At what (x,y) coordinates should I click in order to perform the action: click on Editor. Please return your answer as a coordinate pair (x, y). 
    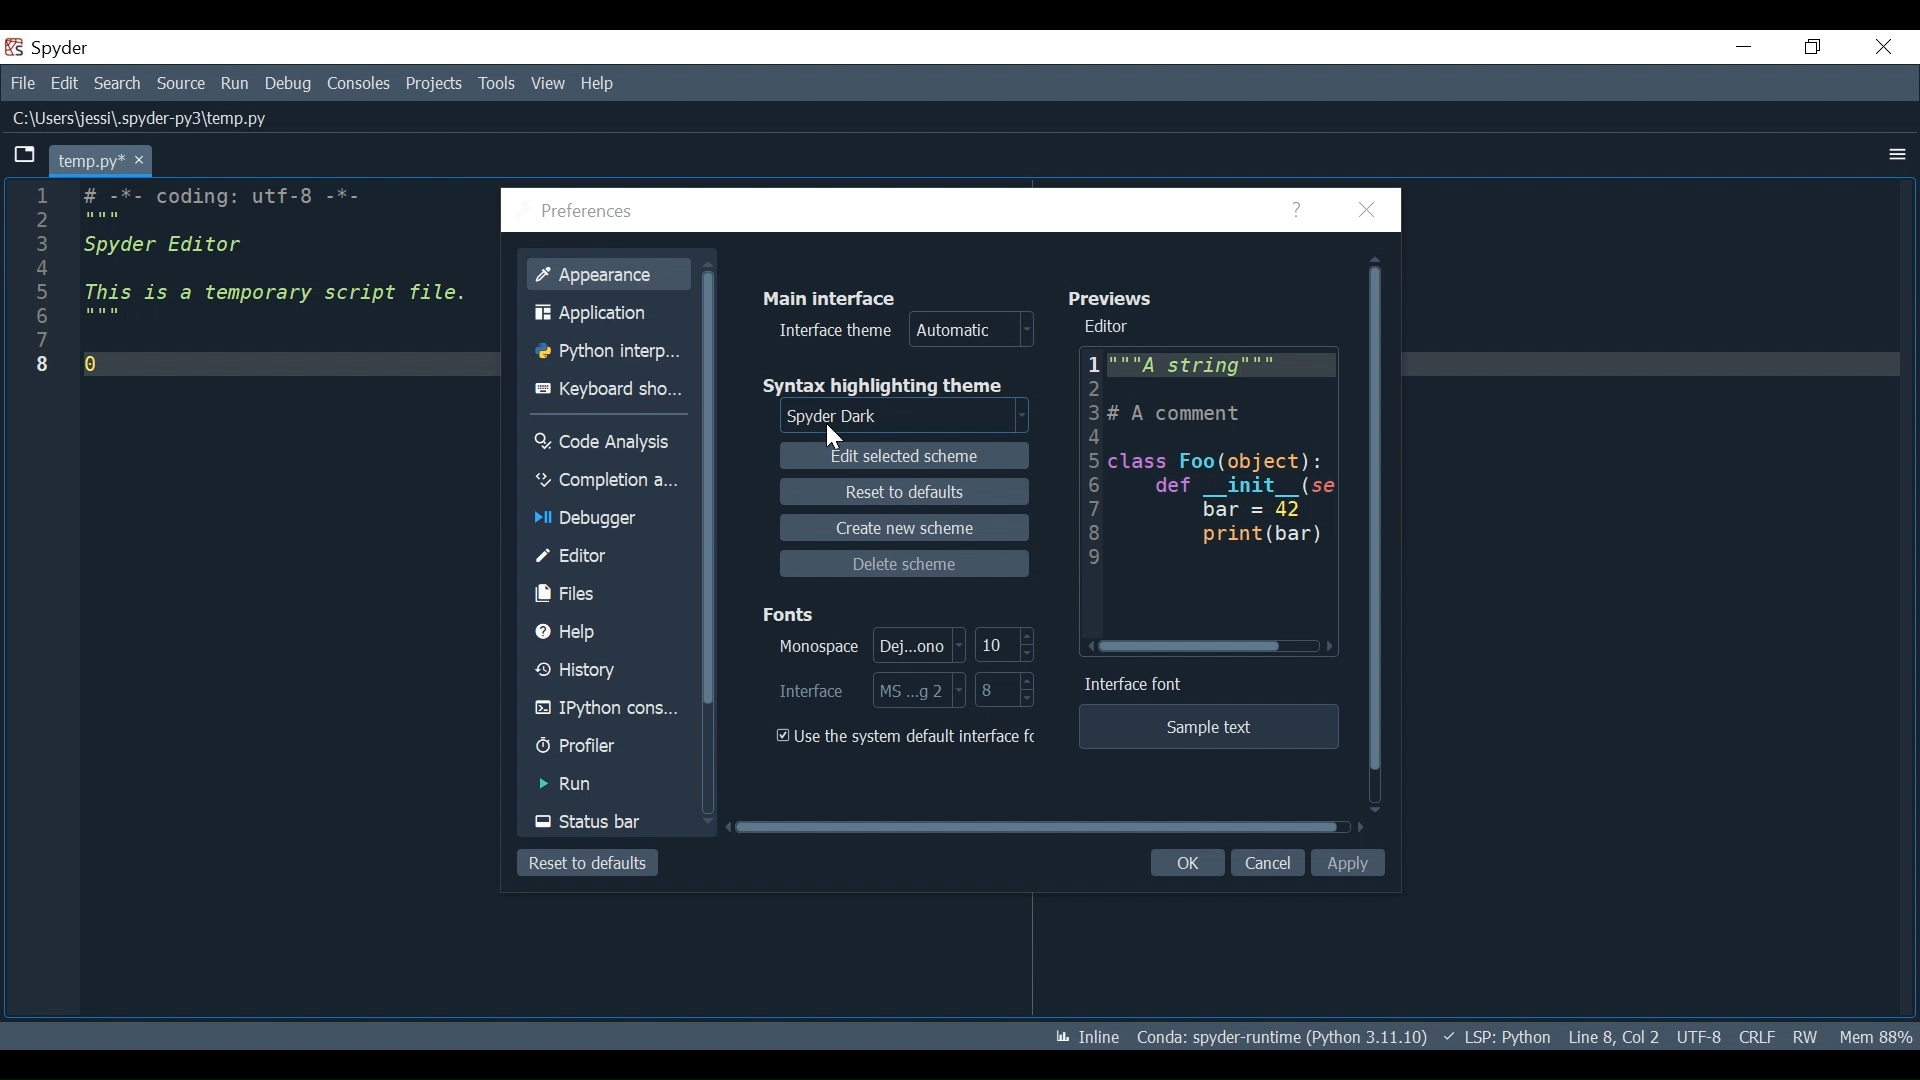
    Looking at the image, I should click on (1113, 327).